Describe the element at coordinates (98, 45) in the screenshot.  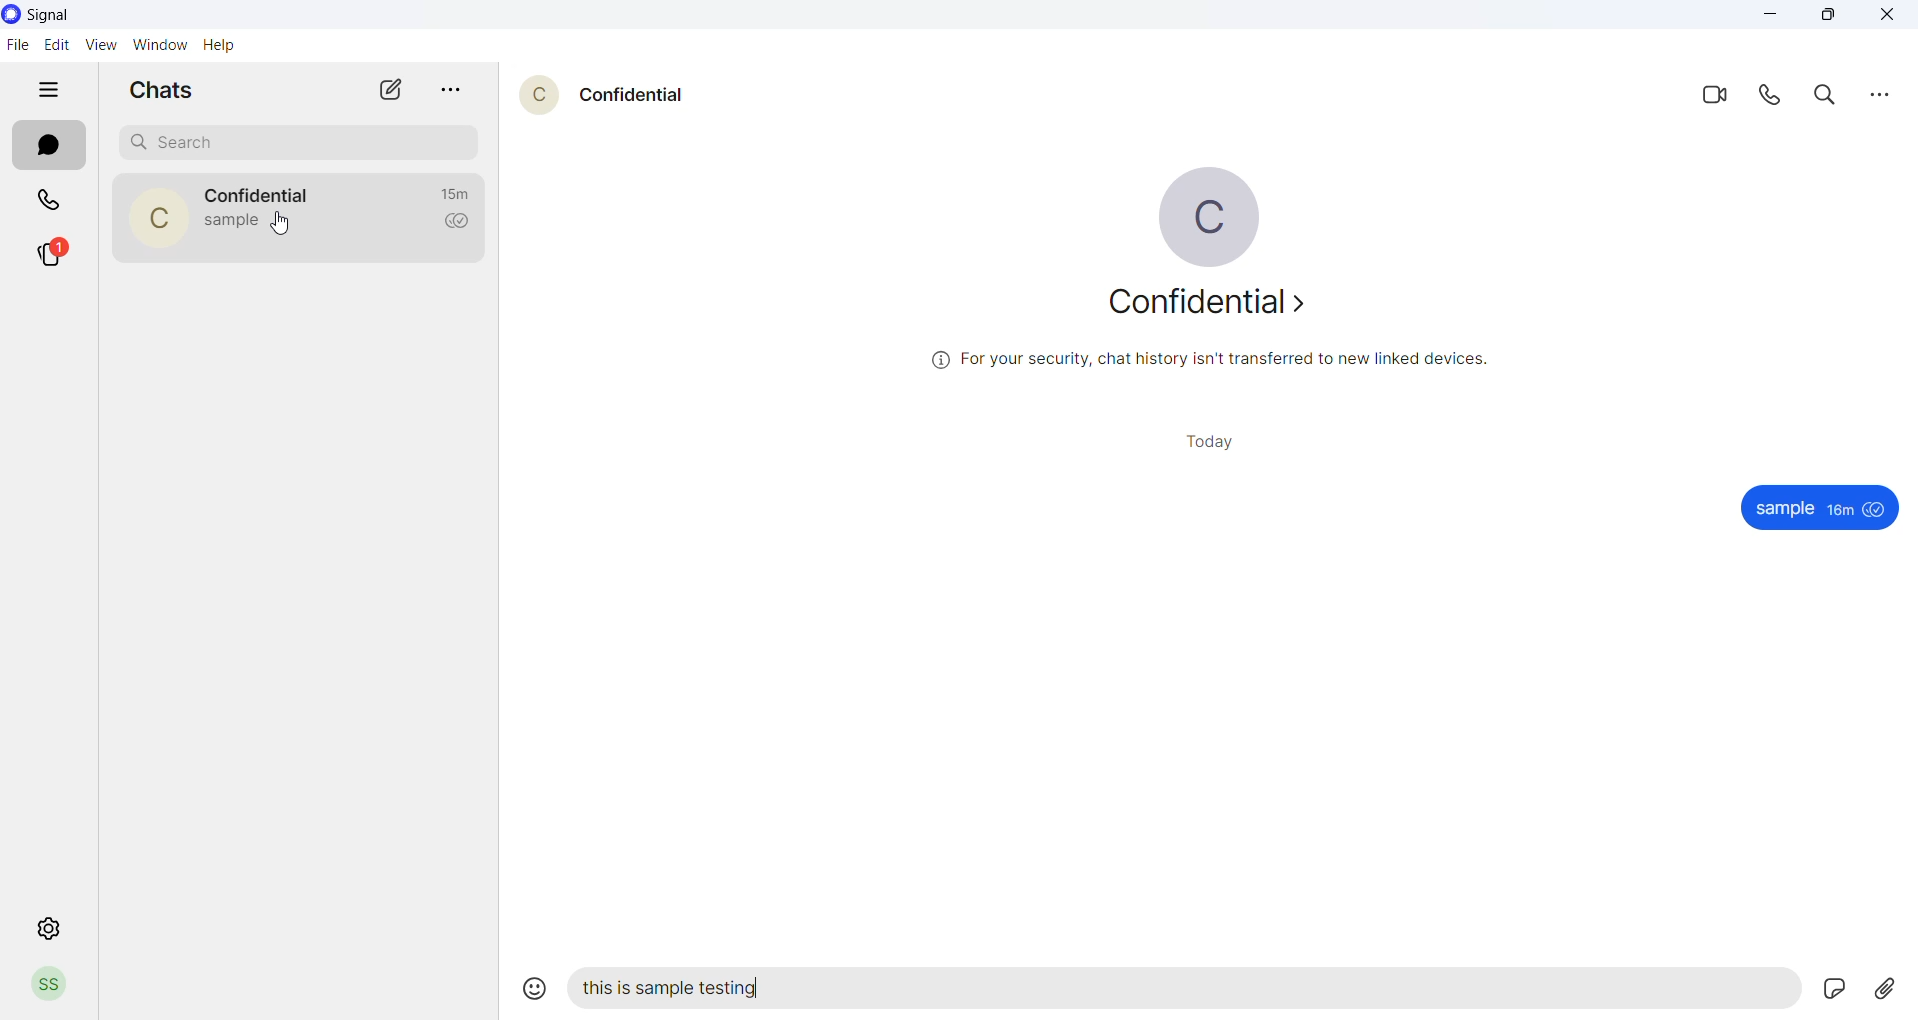
I see `view` at that location.